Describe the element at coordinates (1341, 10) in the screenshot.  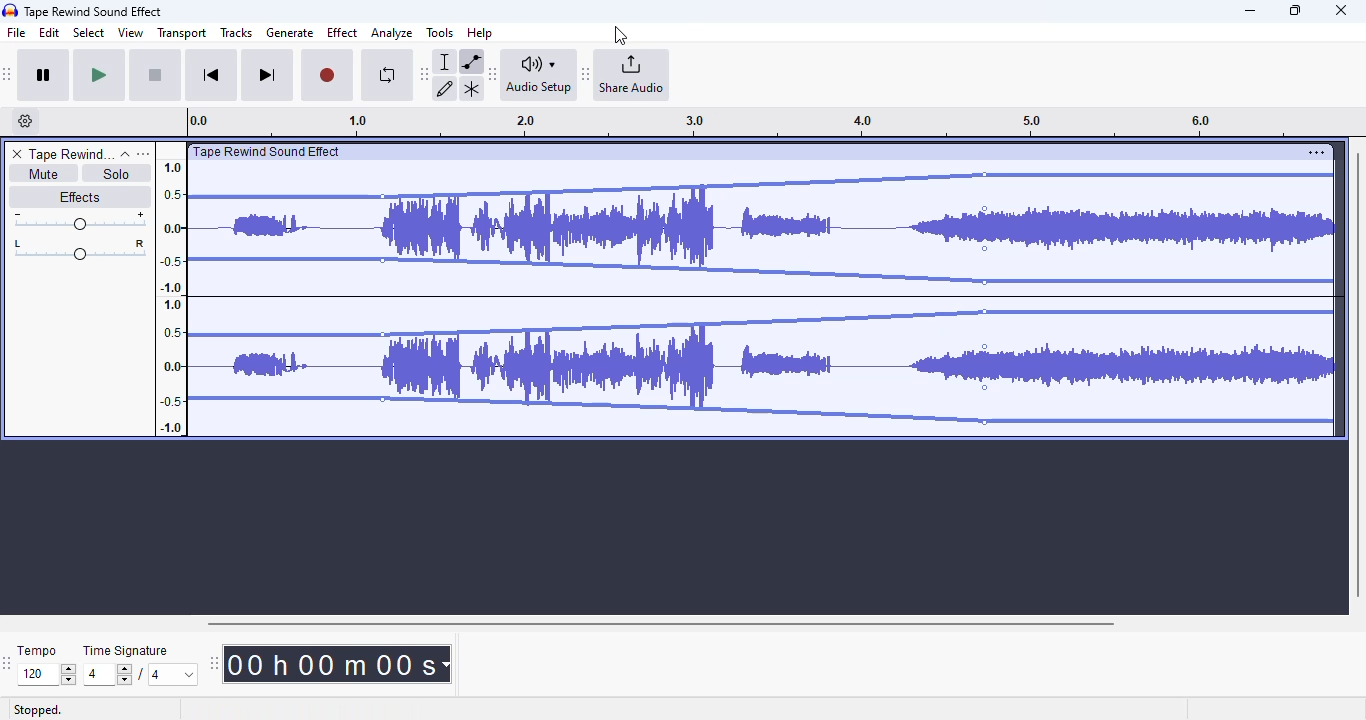
I see `close` at that location.